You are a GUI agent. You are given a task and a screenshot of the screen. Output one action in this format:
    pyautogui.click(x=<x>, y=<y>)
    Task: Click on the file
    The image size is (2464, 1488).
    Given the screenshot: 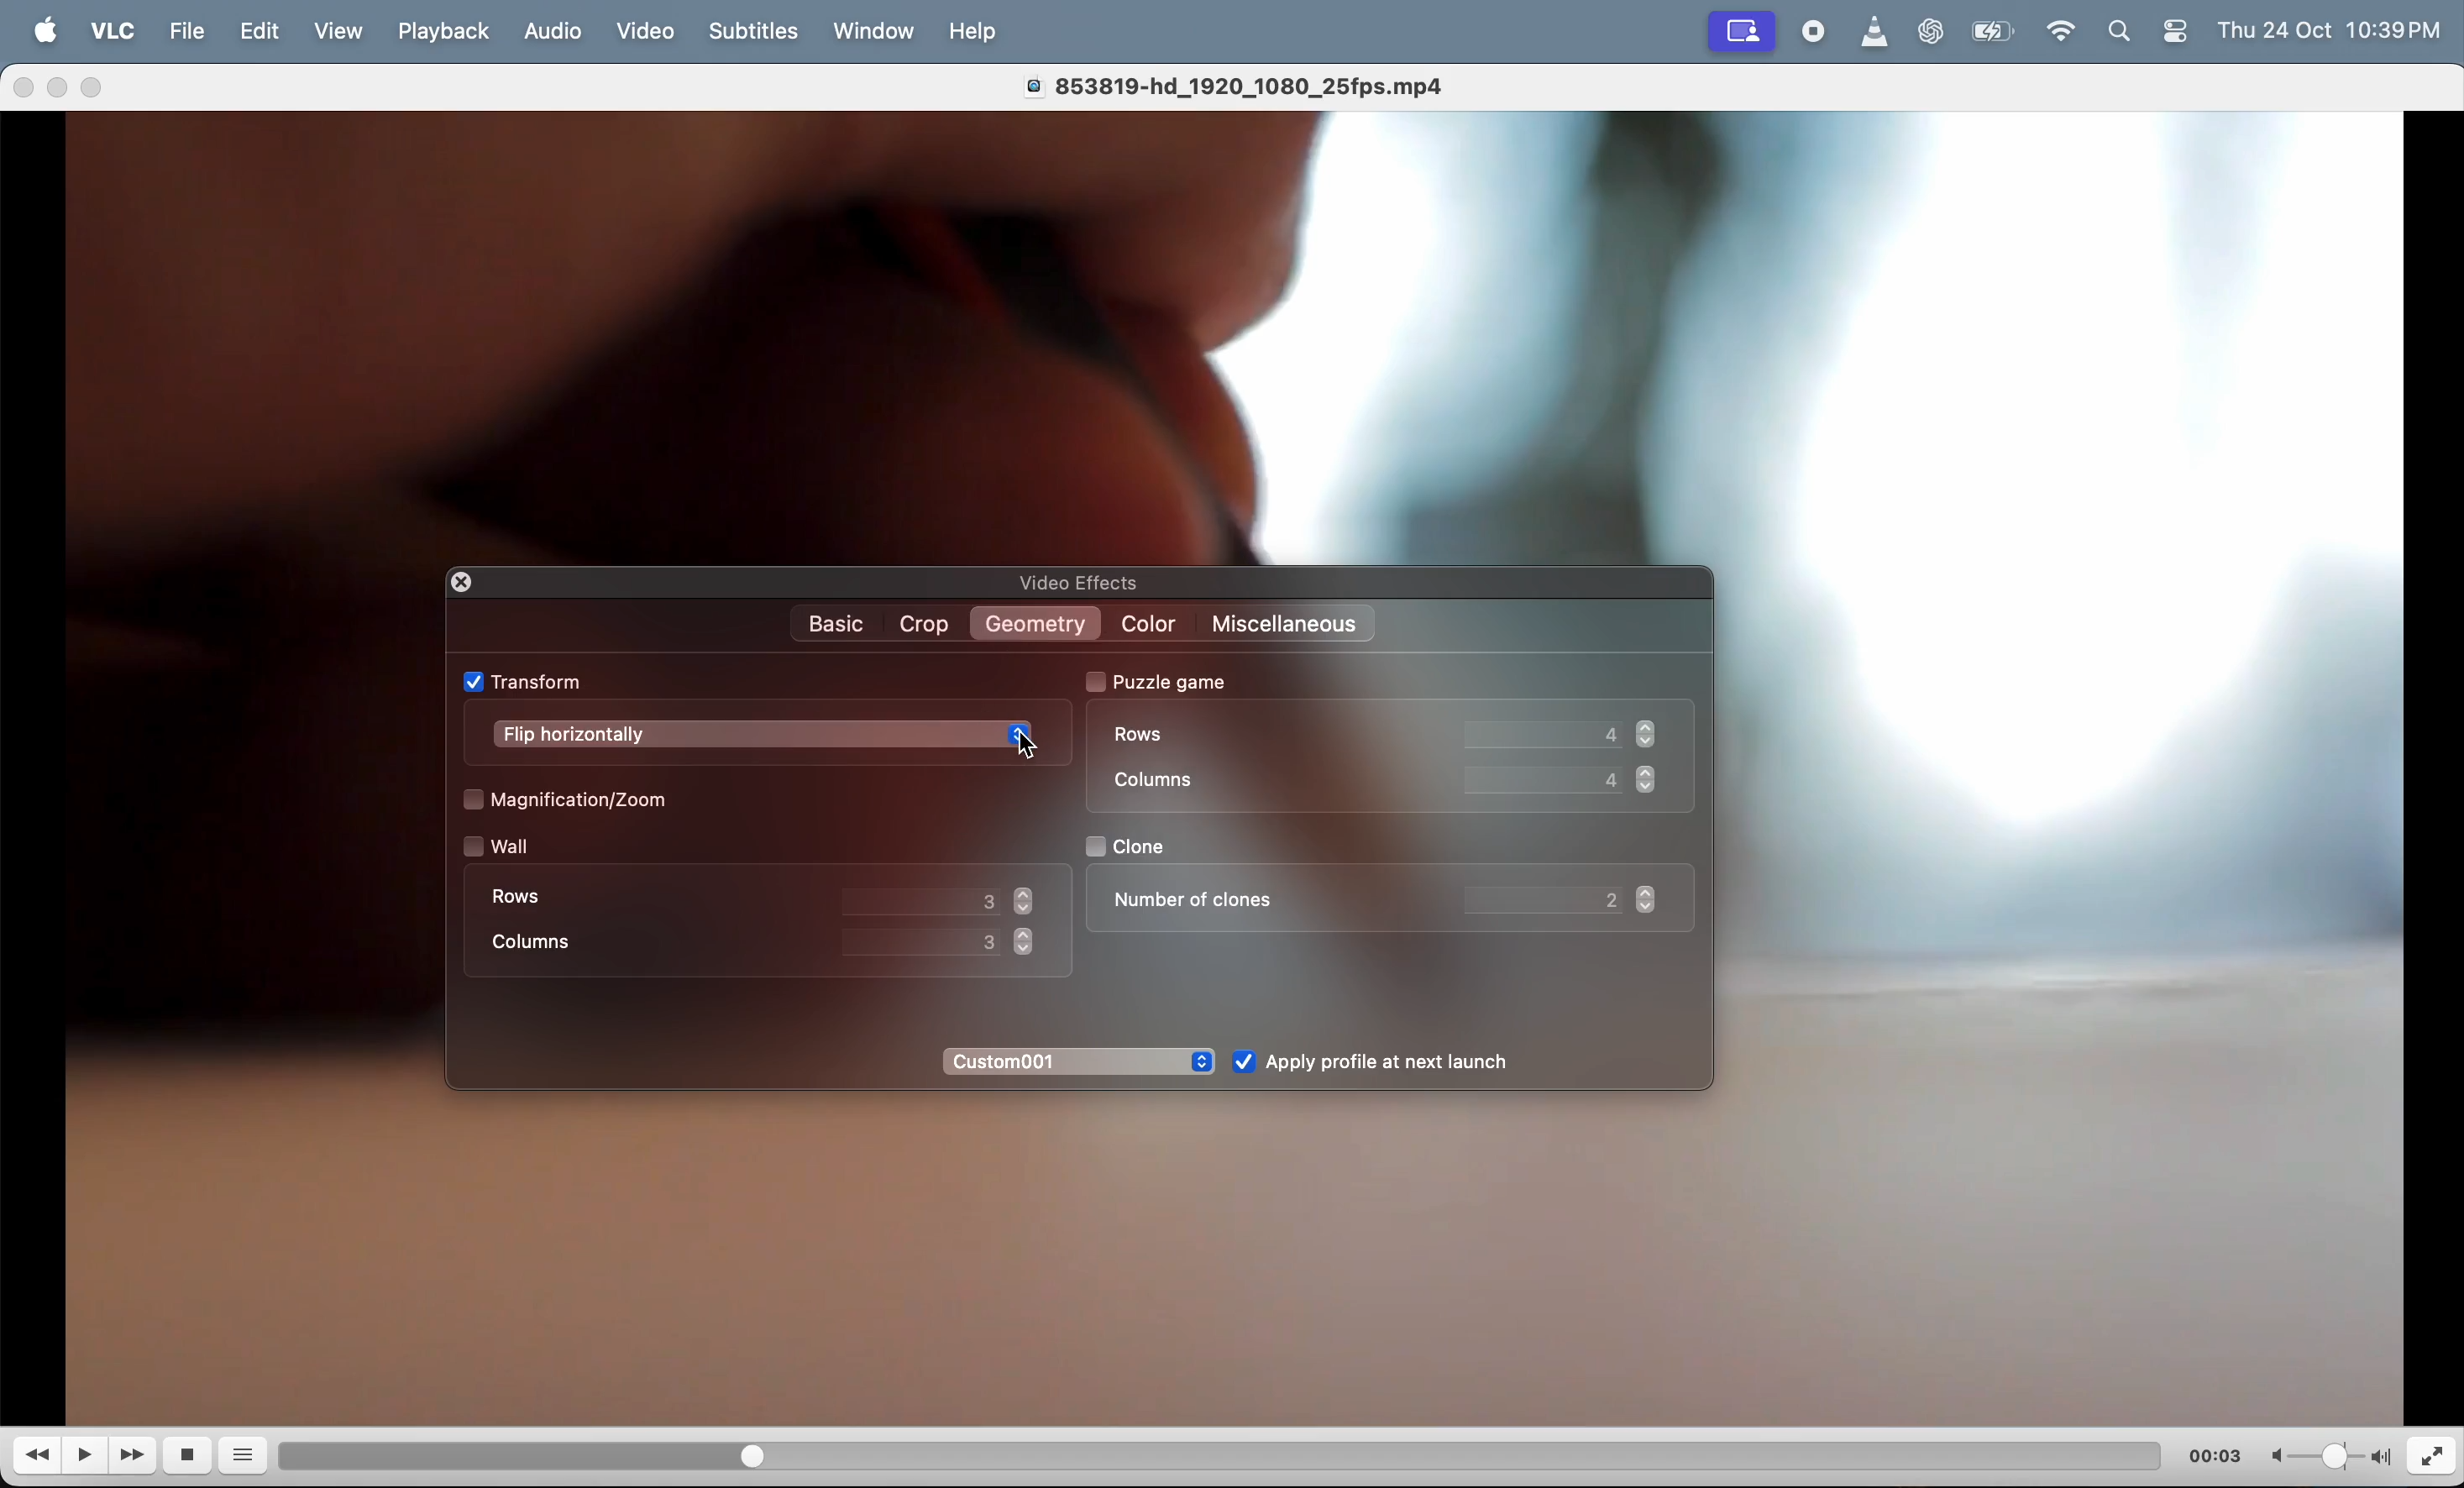 What is the action you would take?
    pyautogui.click(x=187, y=32)
    